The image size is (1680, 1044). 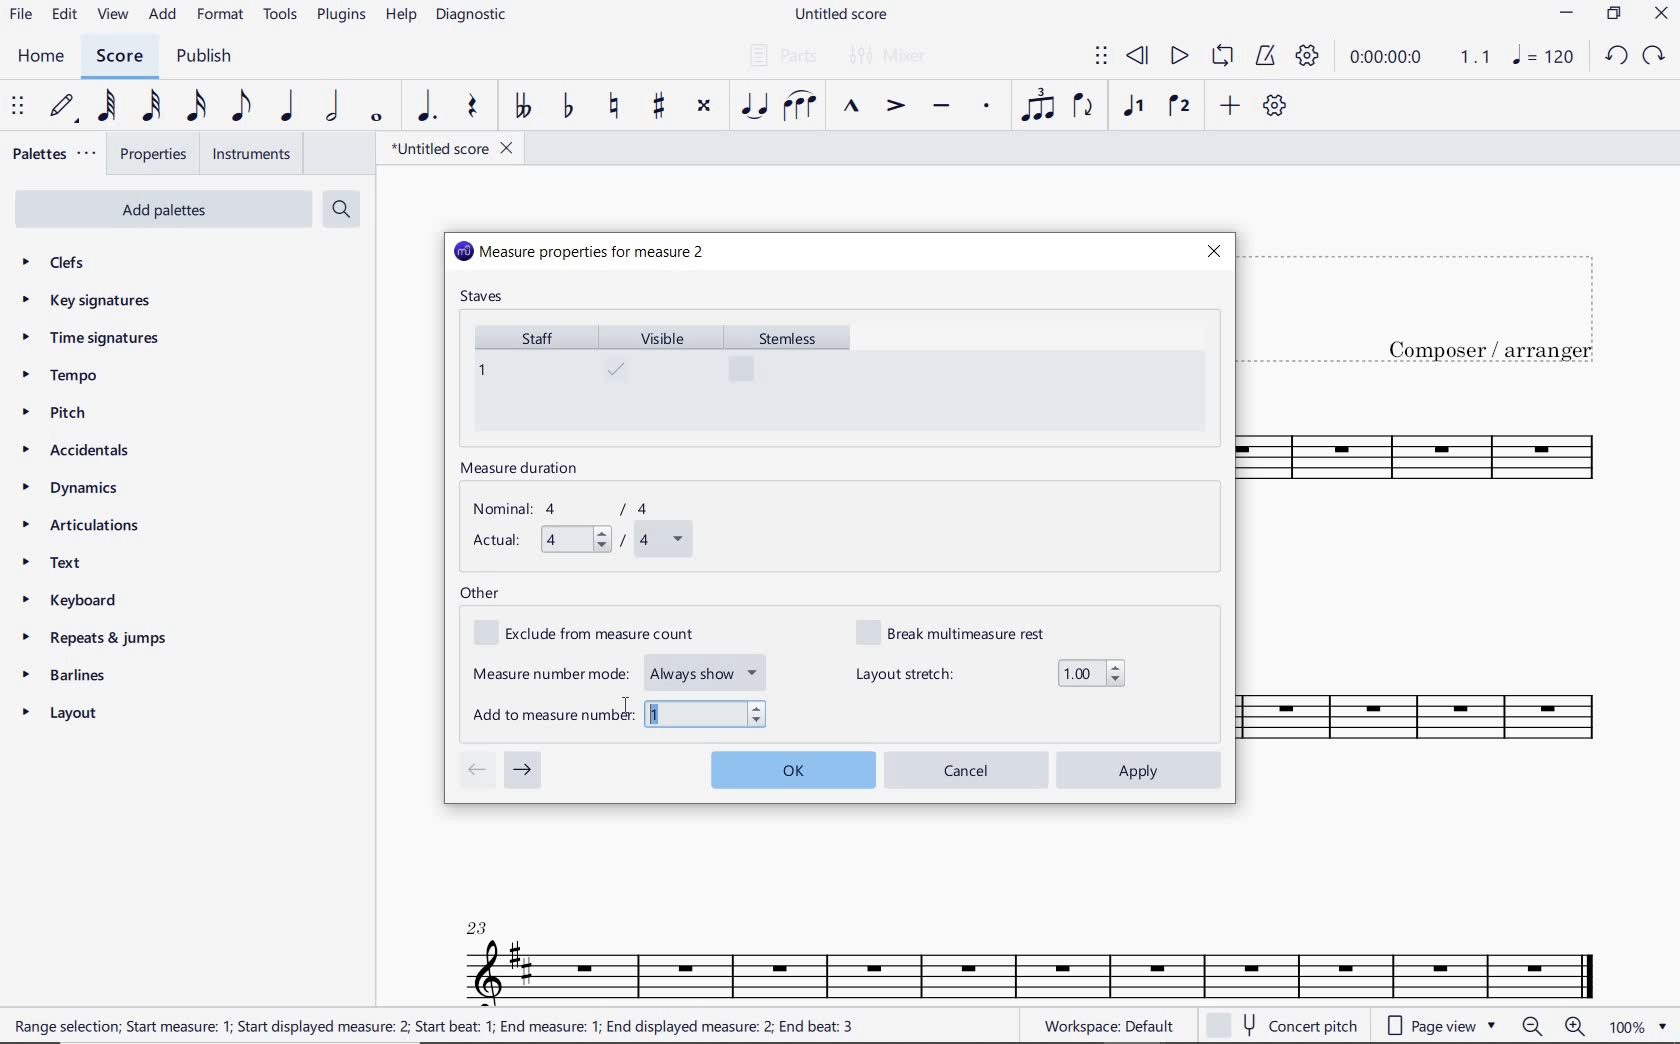 What do you see at coordinates (1638, 1027) in the screenshot?
I see `zoom factor` at bounding box center [1638, 1027].